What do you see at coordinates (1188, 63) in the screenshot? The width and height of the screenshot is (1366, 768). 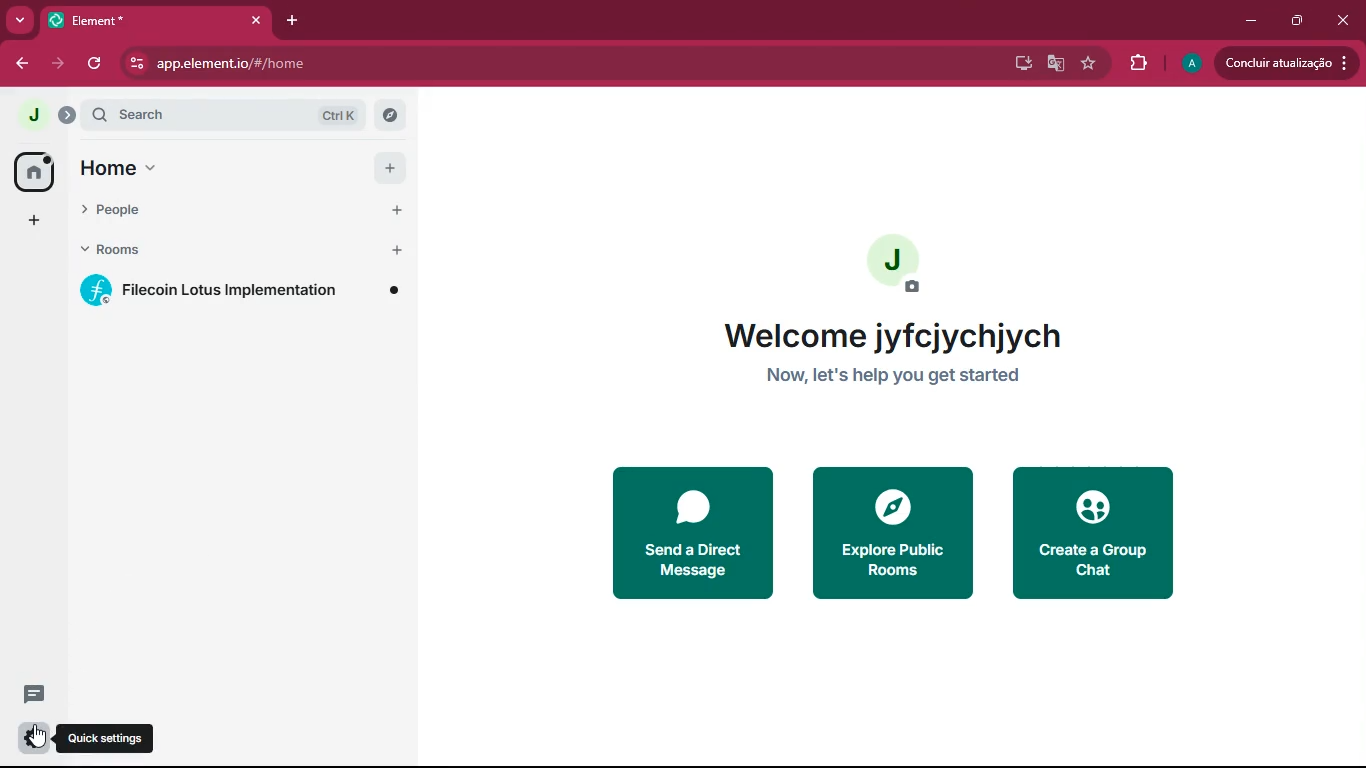 I see `profile picture` at bounding box center [1188, 63].